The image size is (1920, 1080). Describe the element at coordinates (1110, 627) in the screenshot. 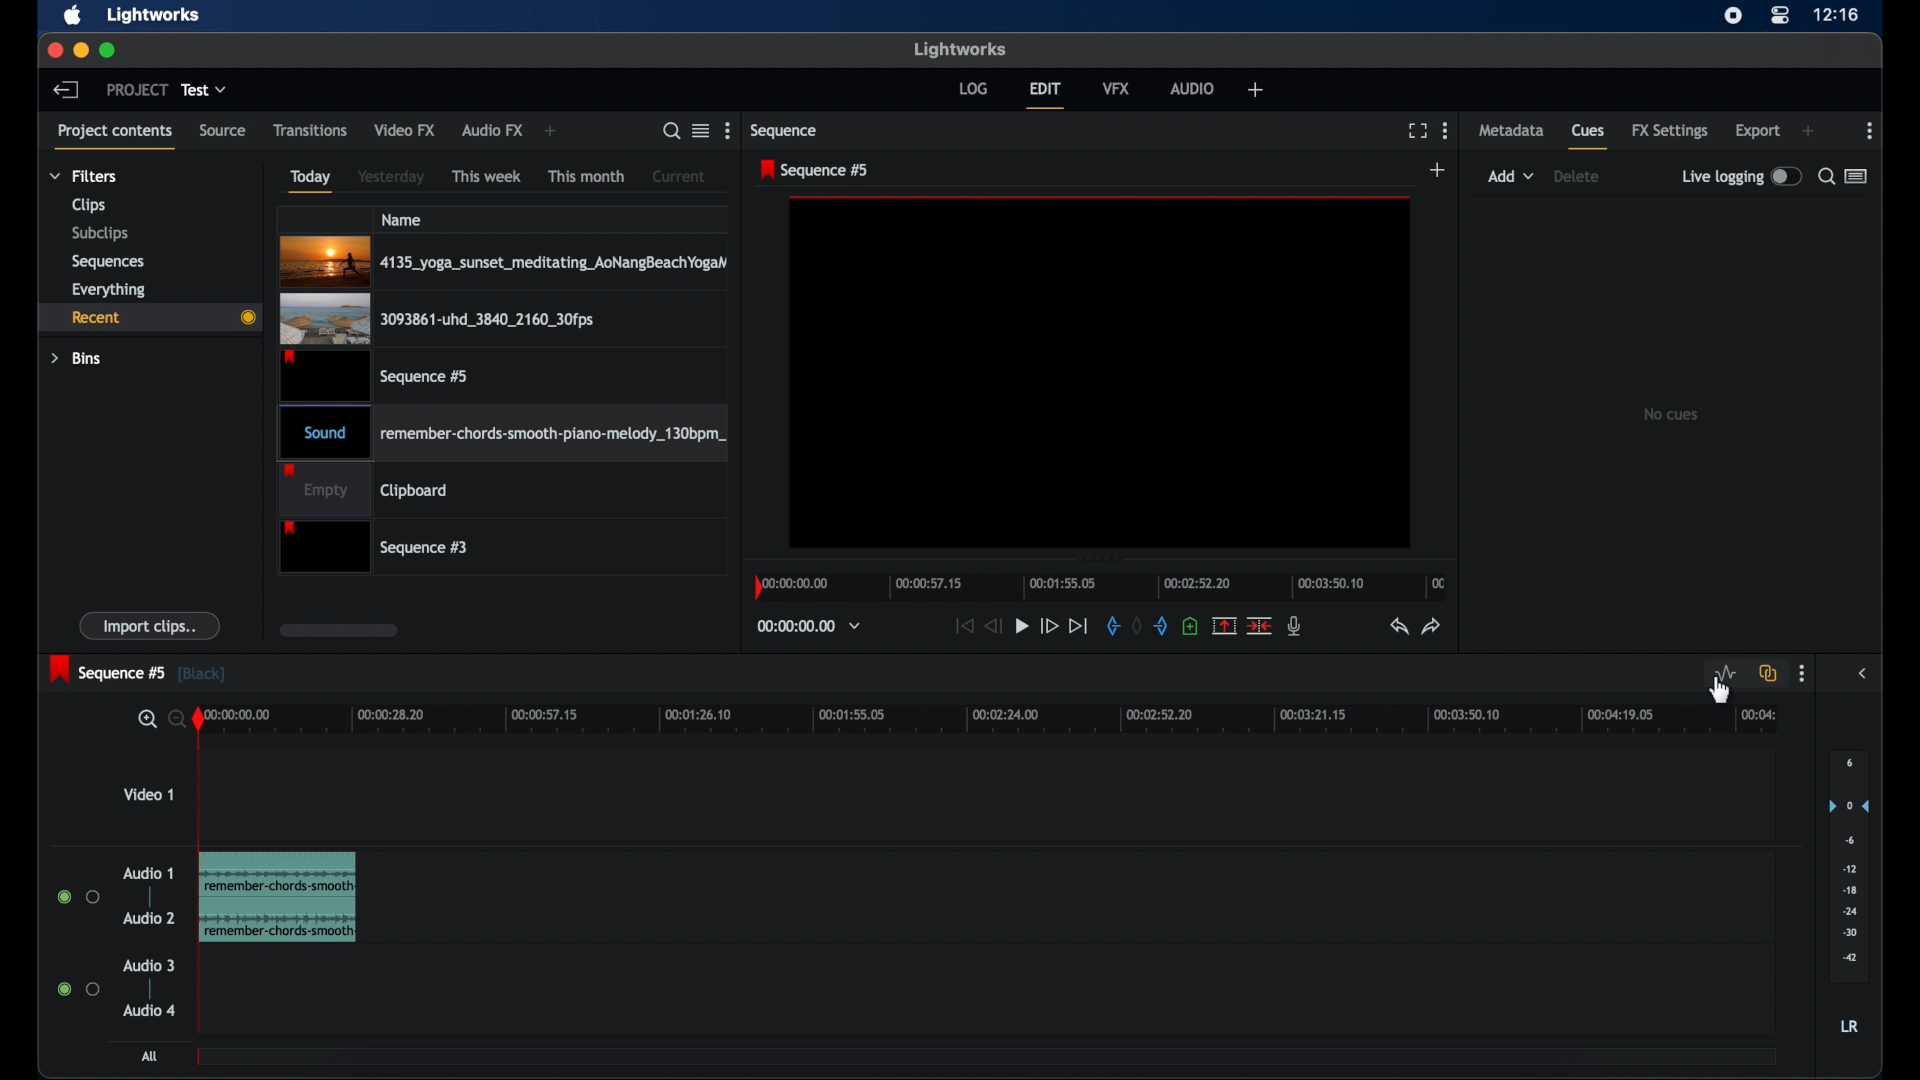

I see `in mark` at that location.